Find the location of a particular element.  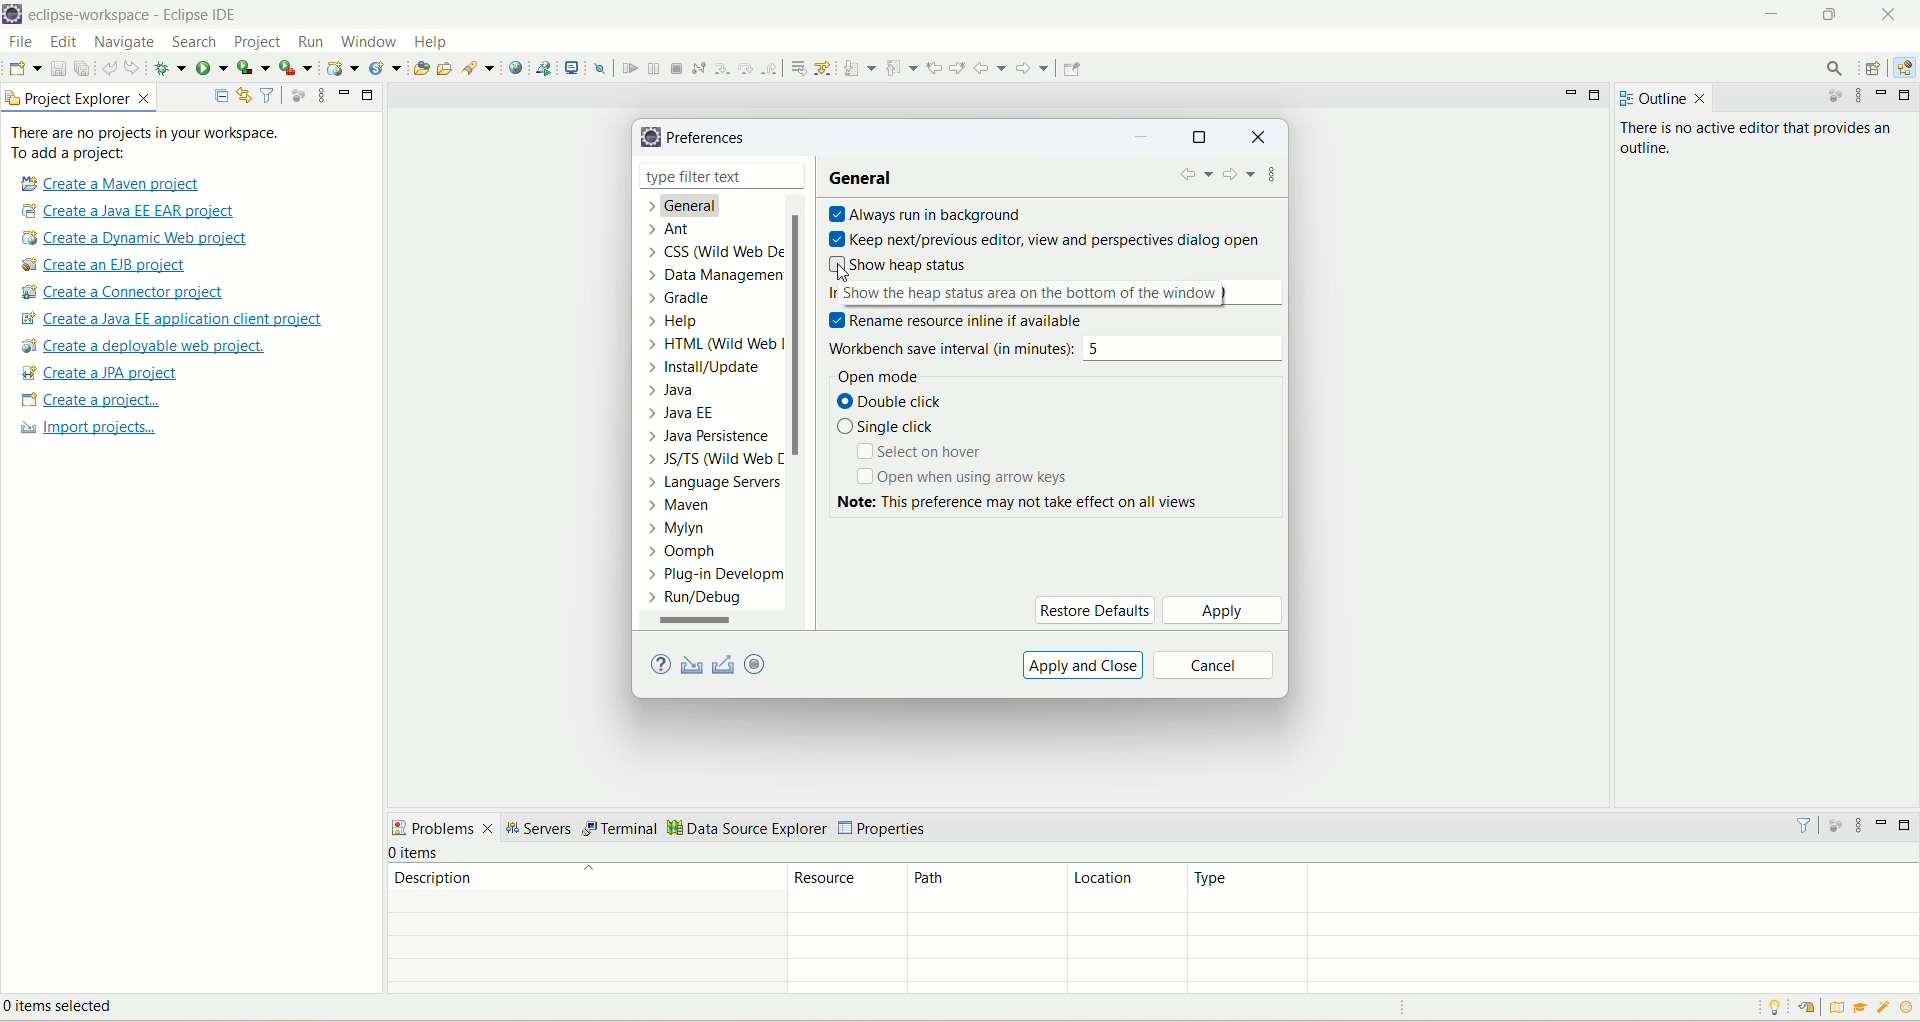

create a connector project is located at coordinates (126, 293).